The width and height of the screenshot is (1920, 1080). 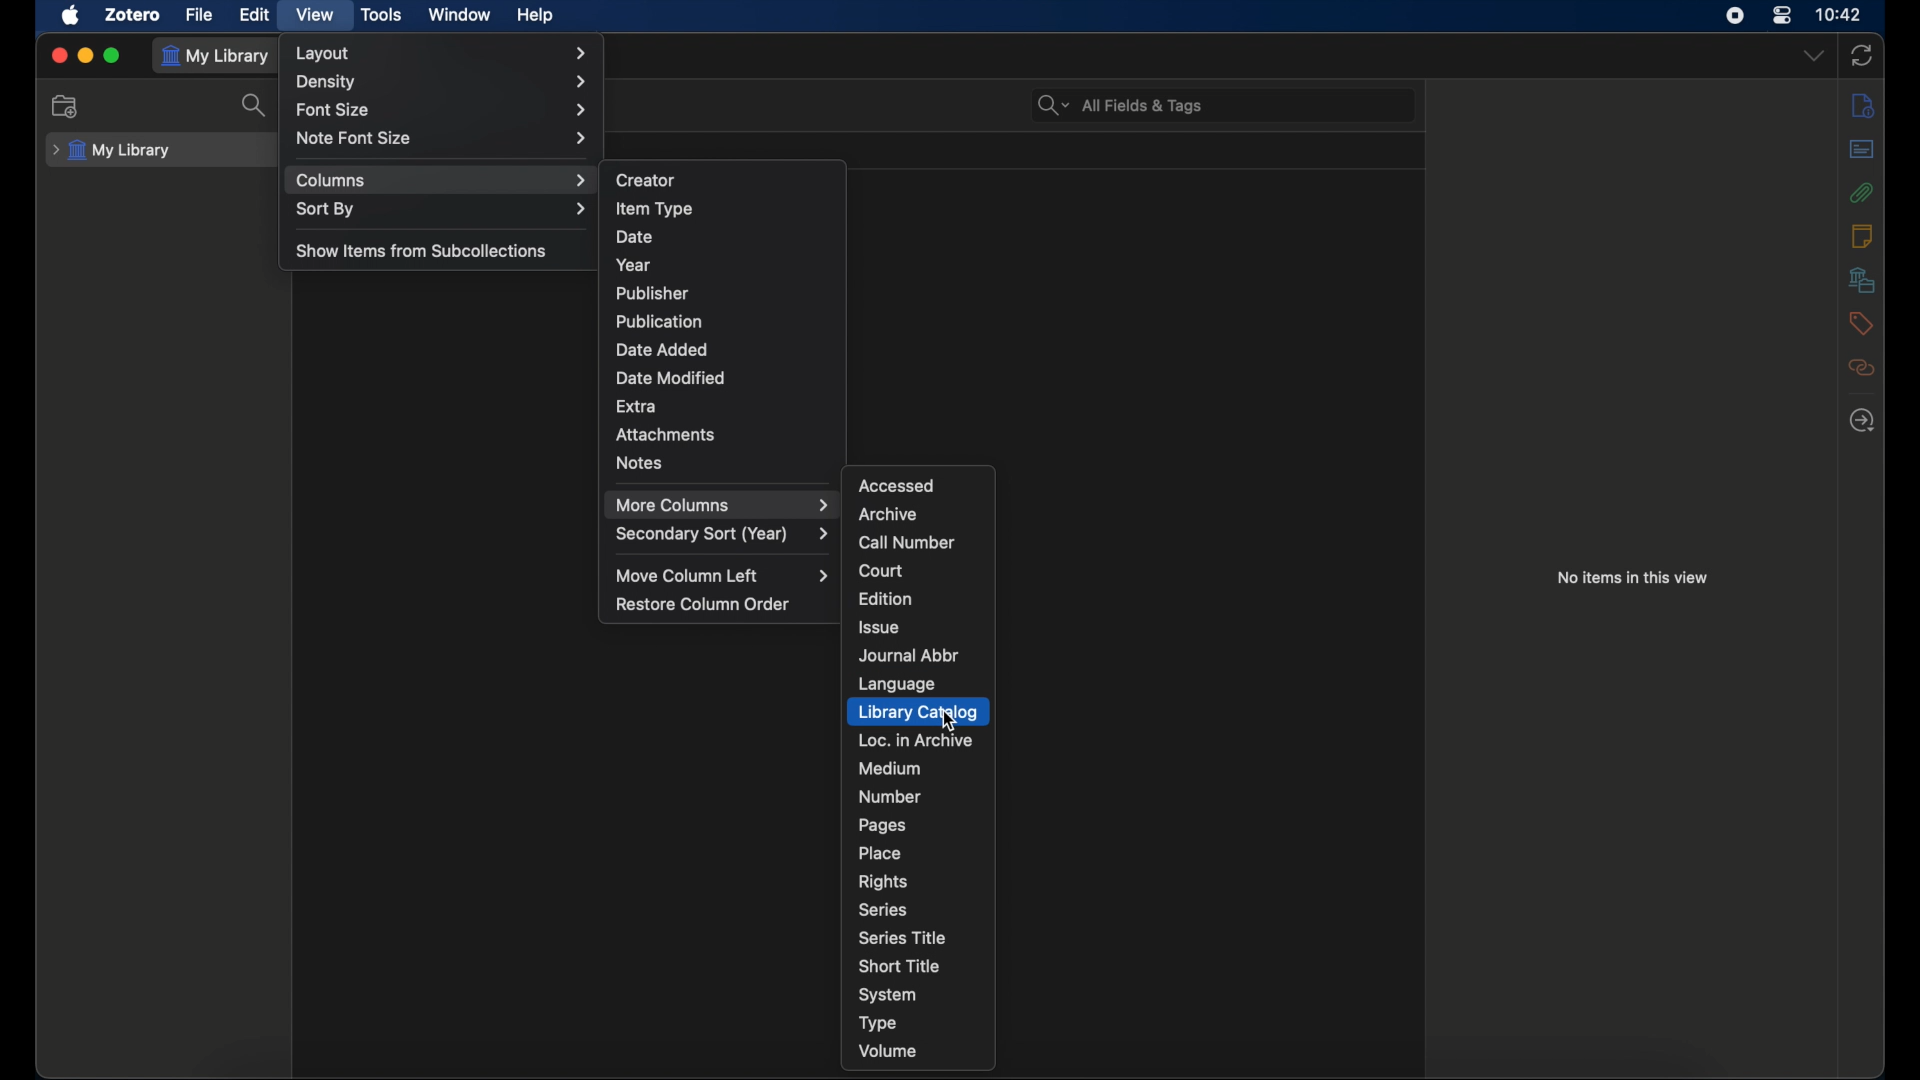 What do you see at coordinates (199, 15) in the screenshot?
I see `file` at bounding box center [199, 15].